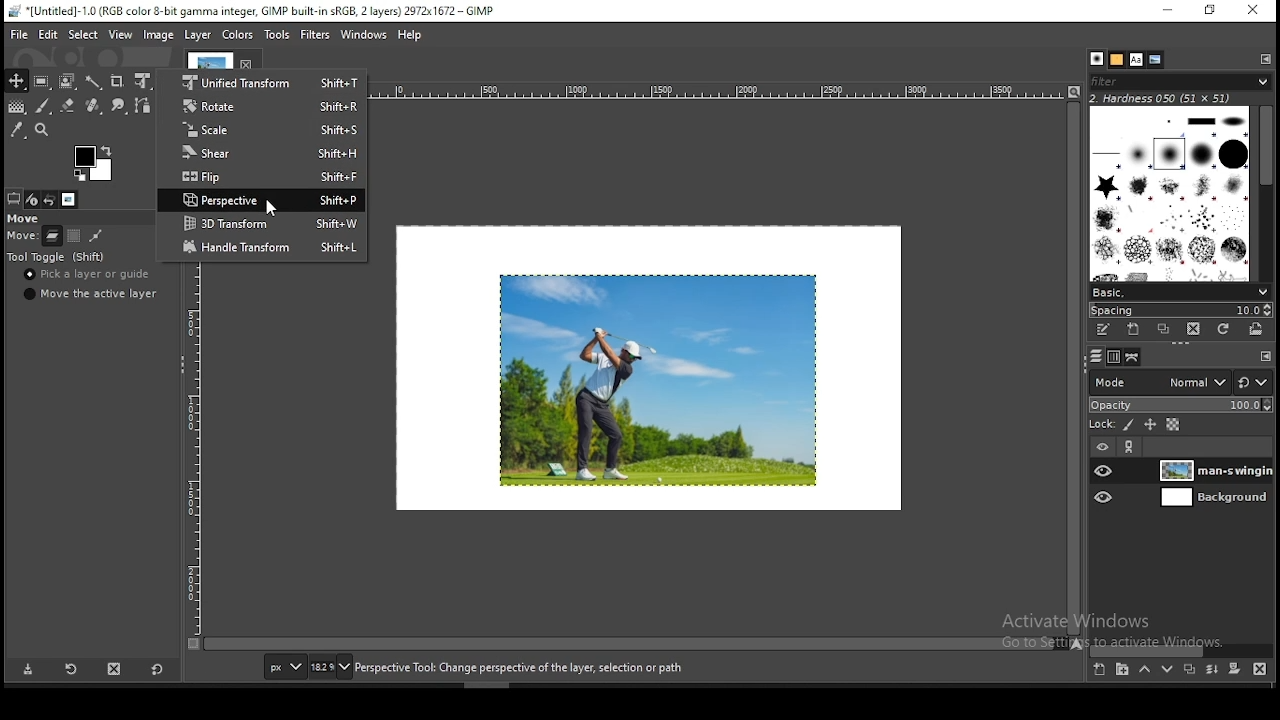  What do you see at coordinates (95, 238) in the screenshot?
I see `move paths` at bounding box center [95, 238].